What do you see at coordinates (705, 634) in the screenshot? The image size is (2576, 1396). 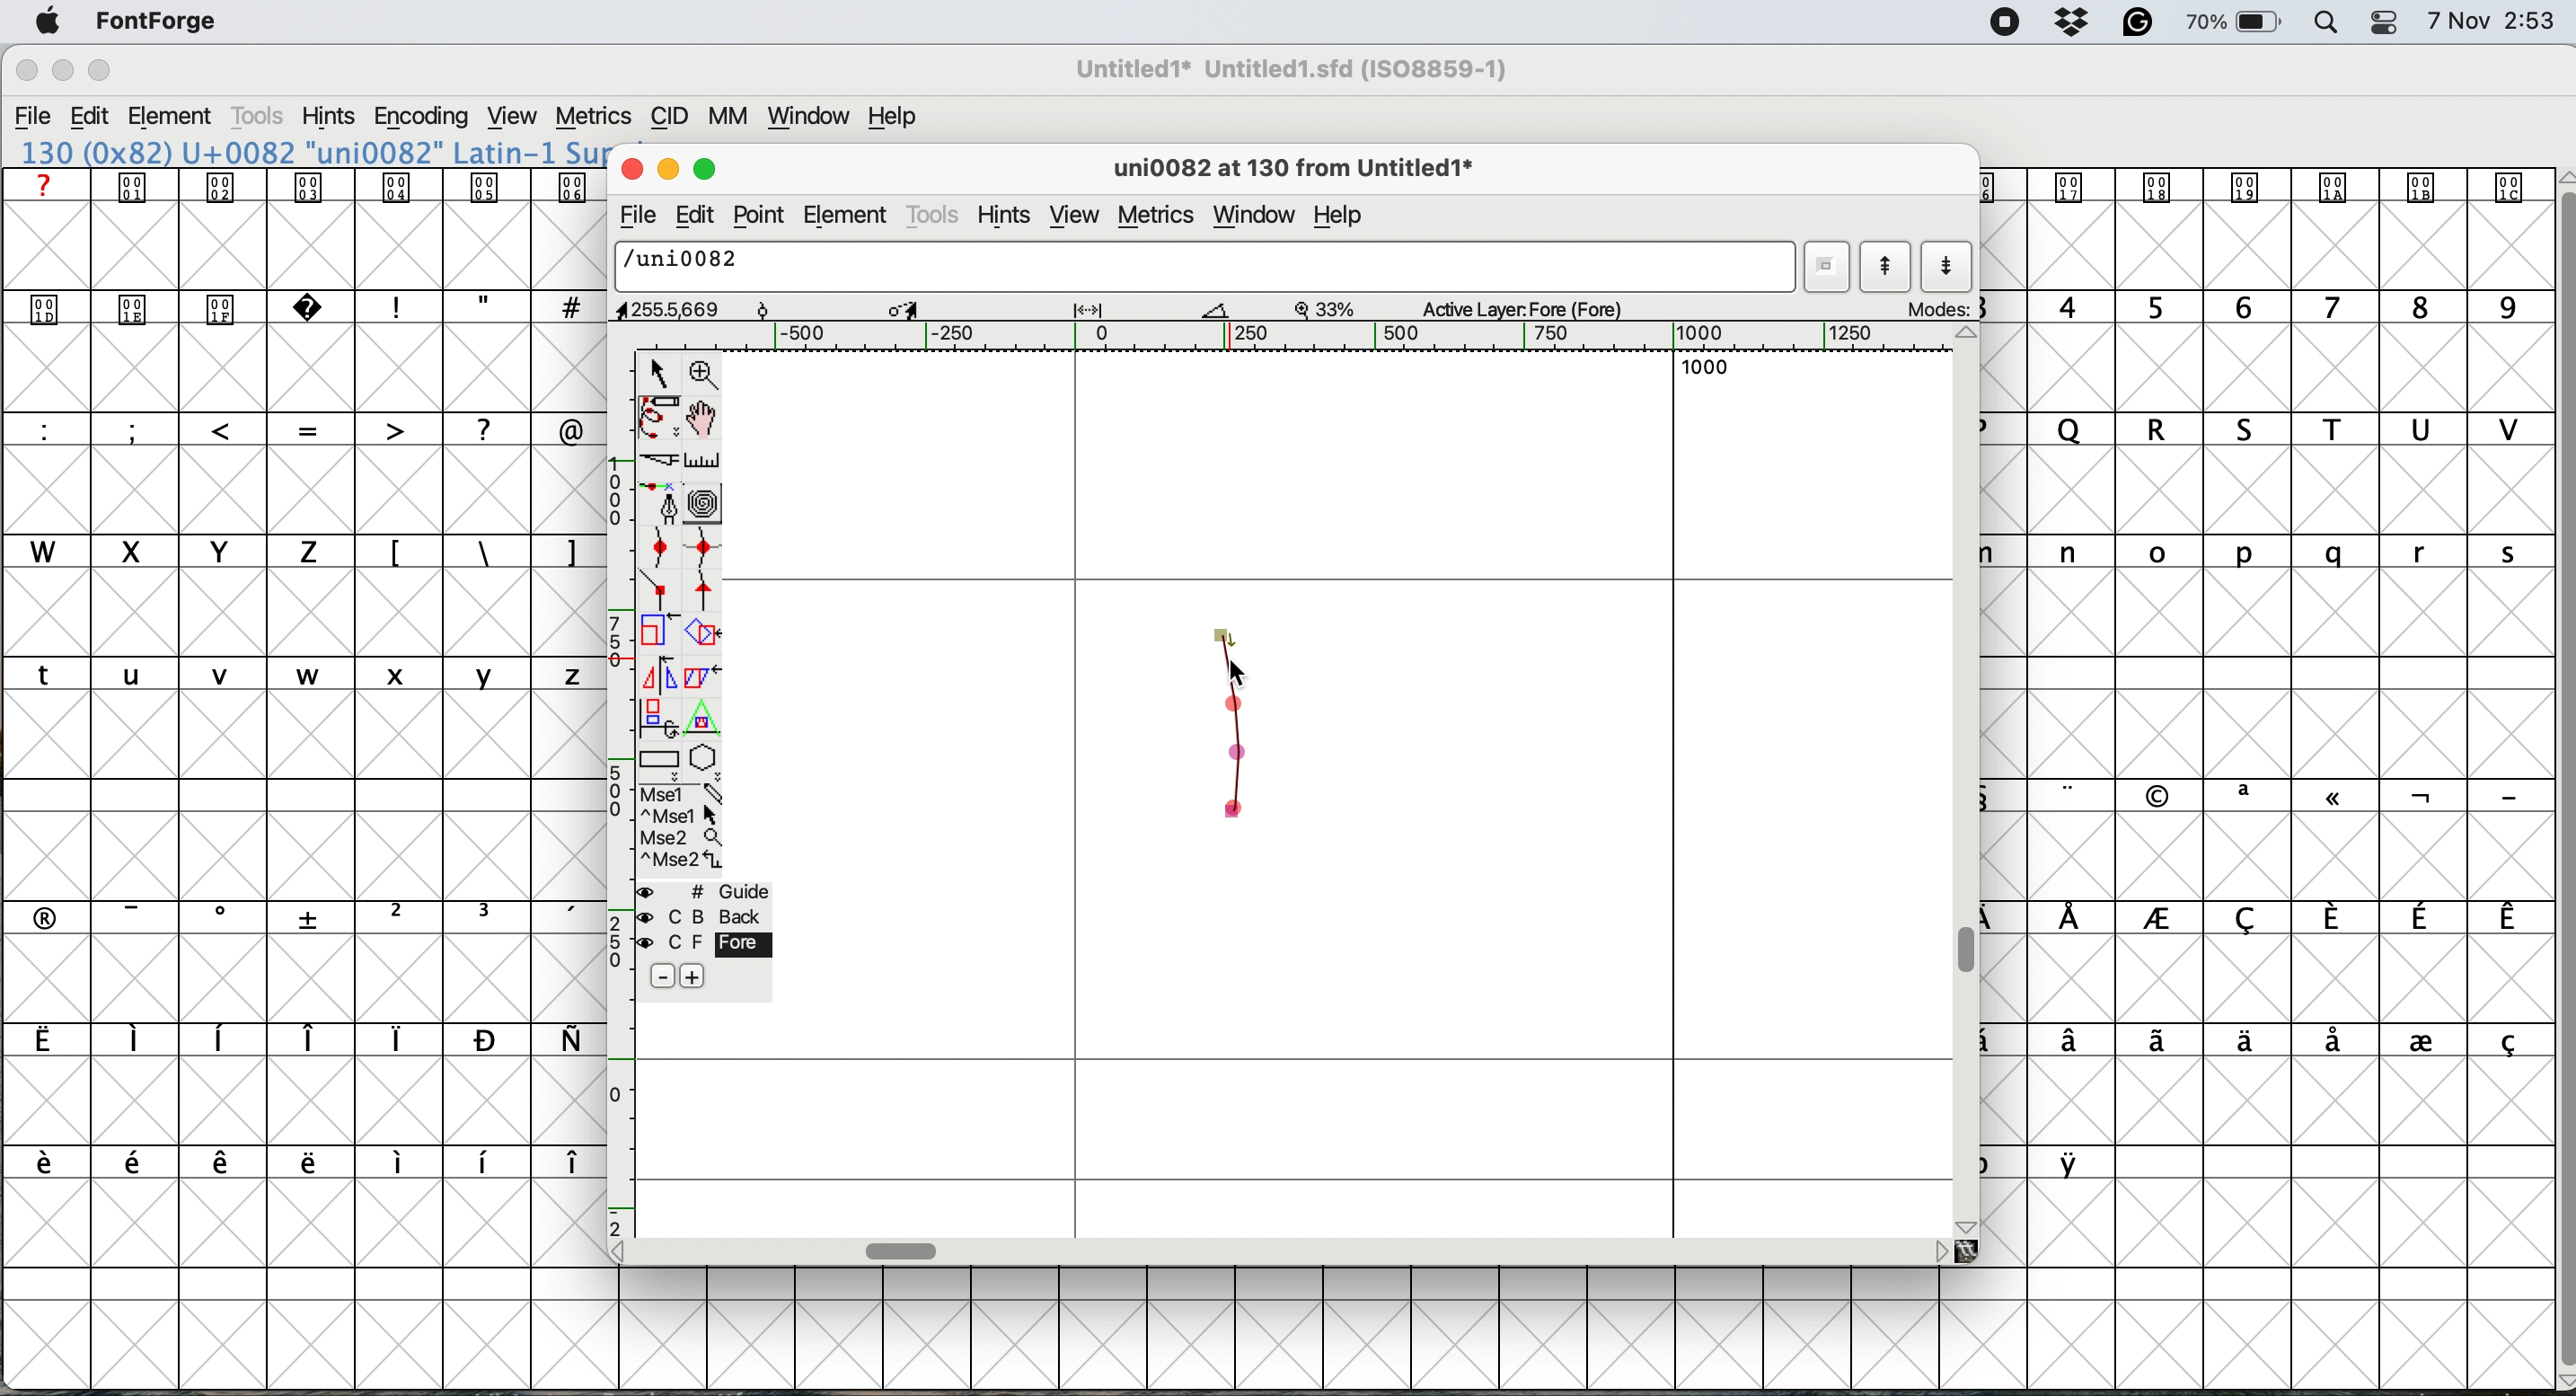 I see `rotate selection` at bounding box center [705, 634].